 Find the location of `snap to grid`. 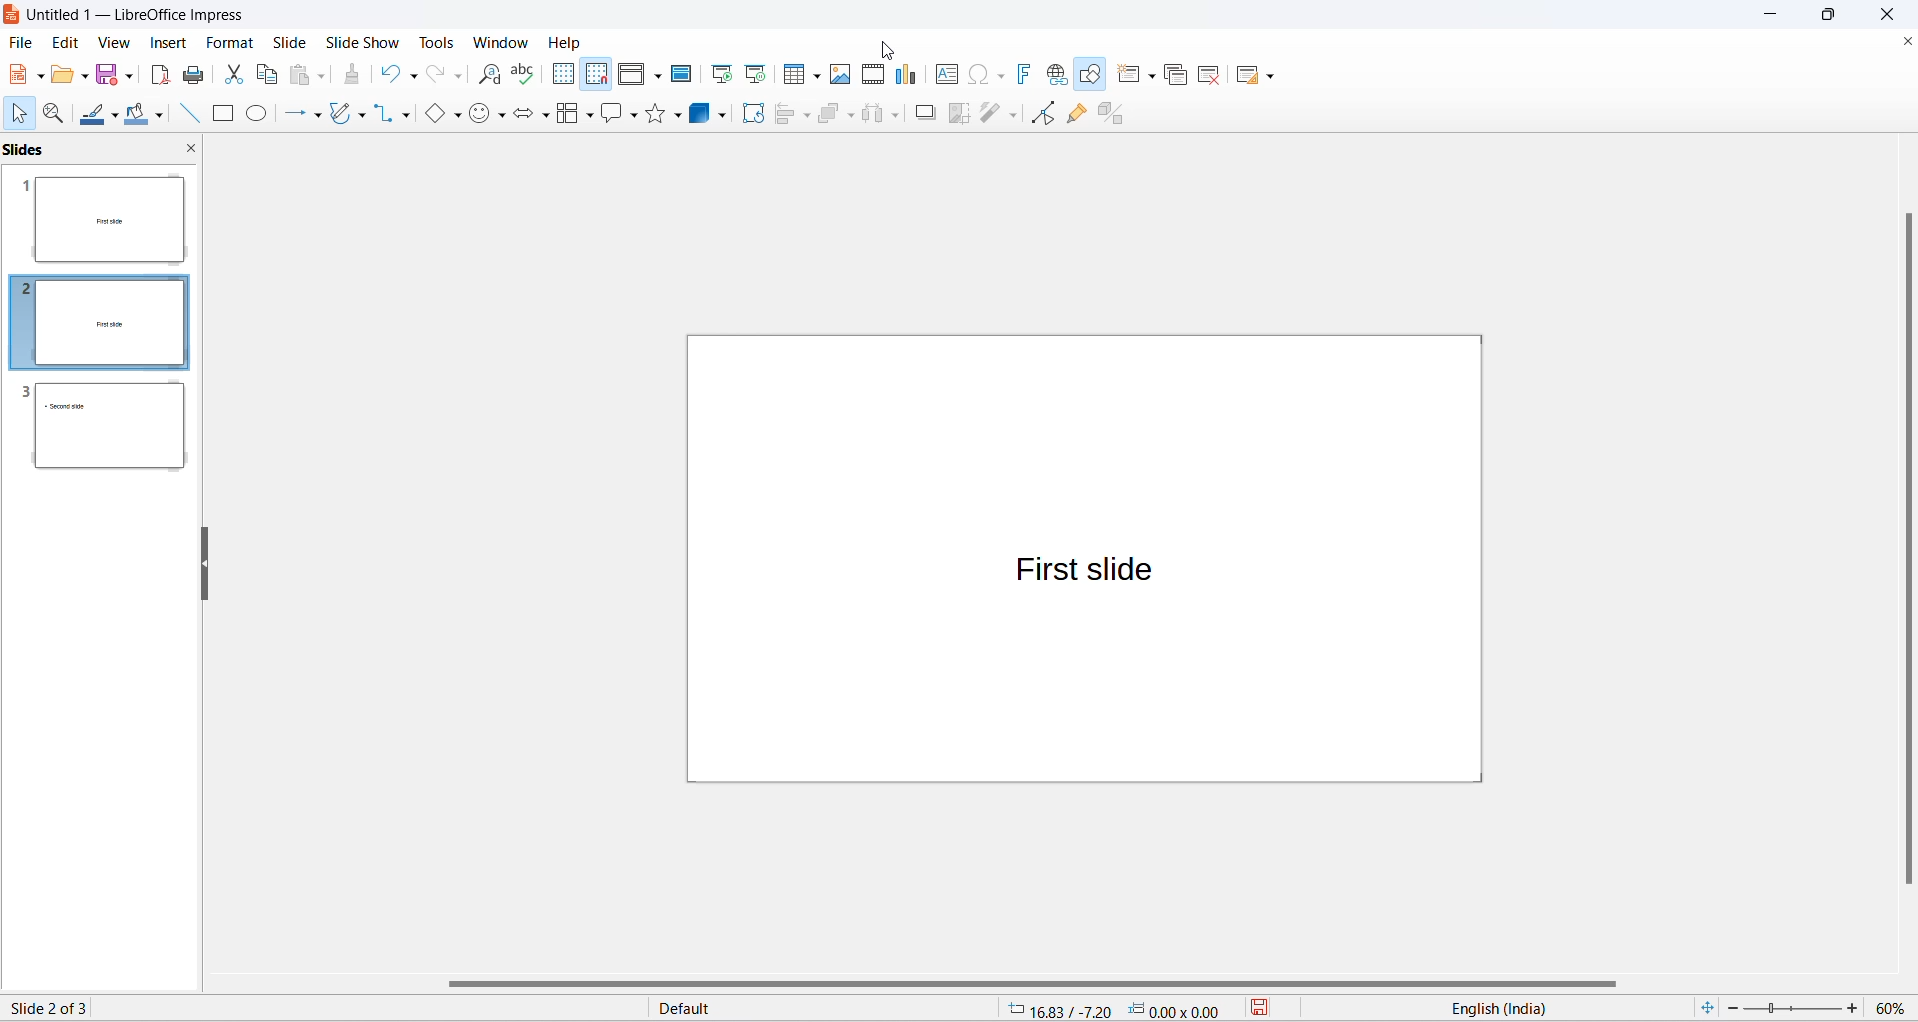

snap to grid is located at coordinates (598, 74).